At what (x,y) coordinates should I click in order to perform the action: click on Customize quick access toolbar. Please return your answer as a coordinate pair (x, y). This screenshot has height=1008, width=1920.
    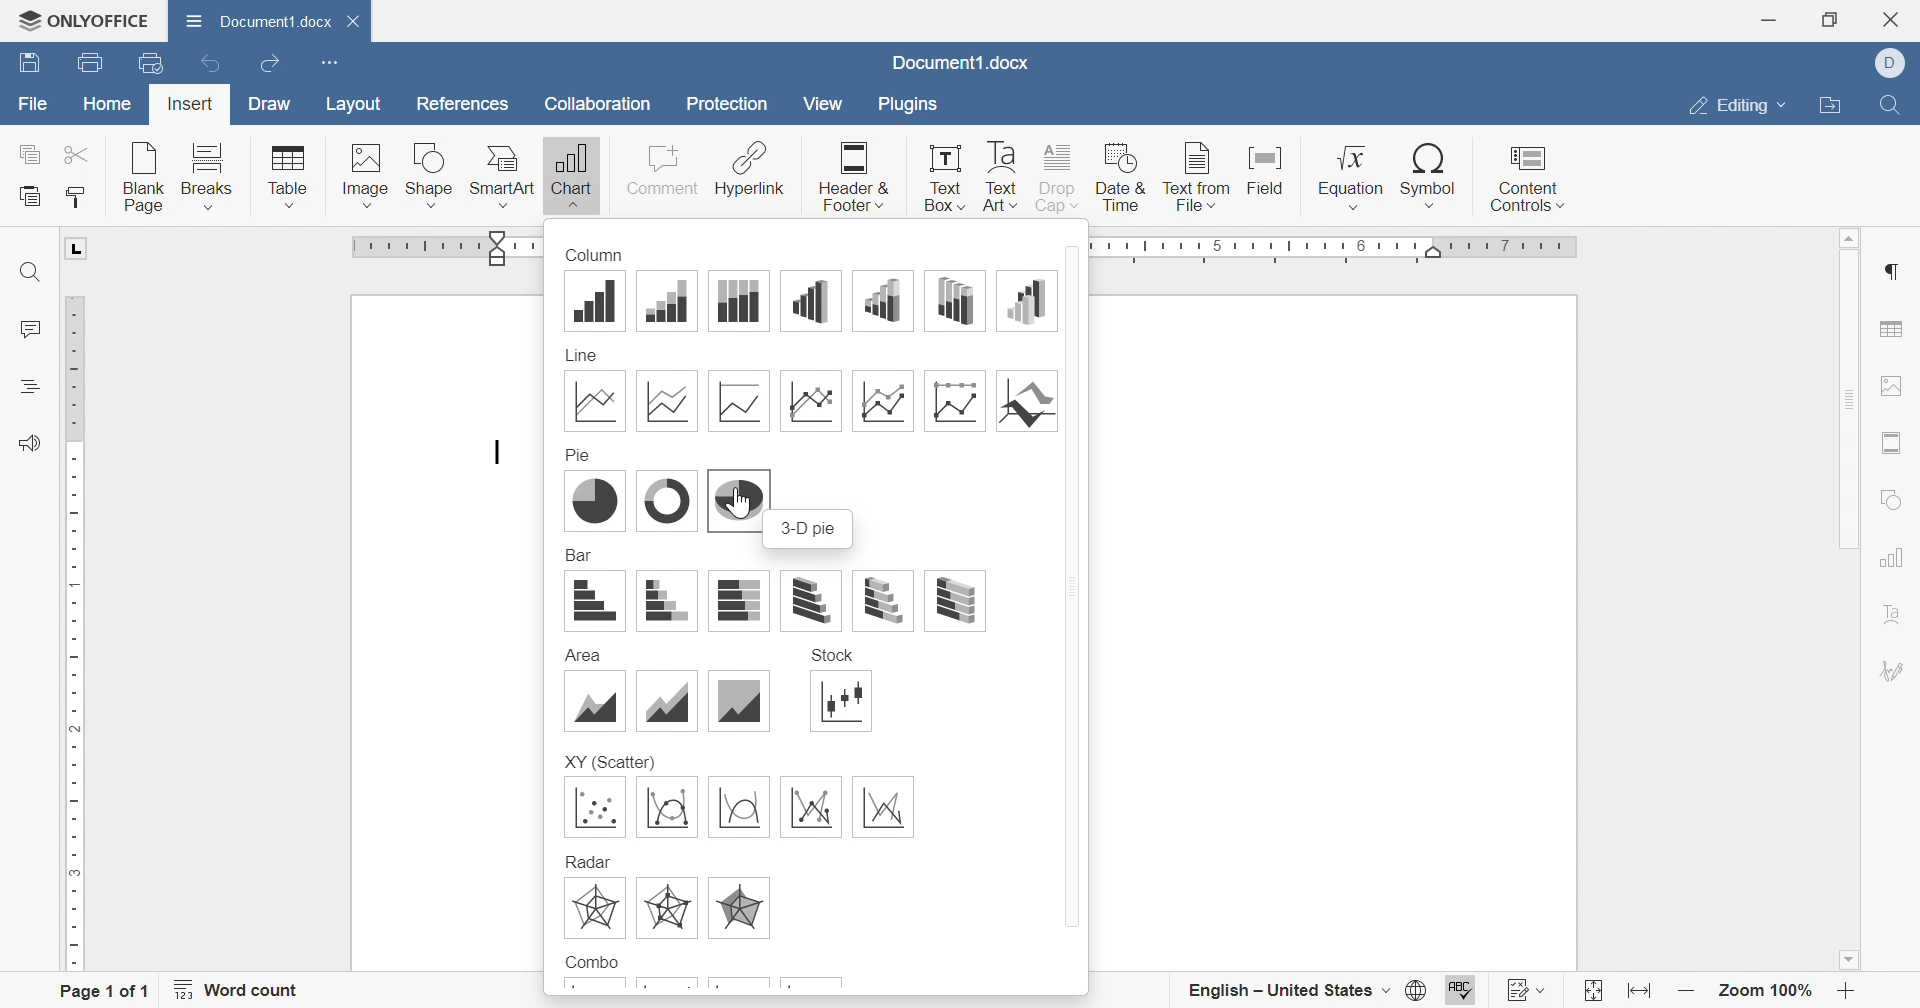
    Looking at the image, I should click on (329, 62).